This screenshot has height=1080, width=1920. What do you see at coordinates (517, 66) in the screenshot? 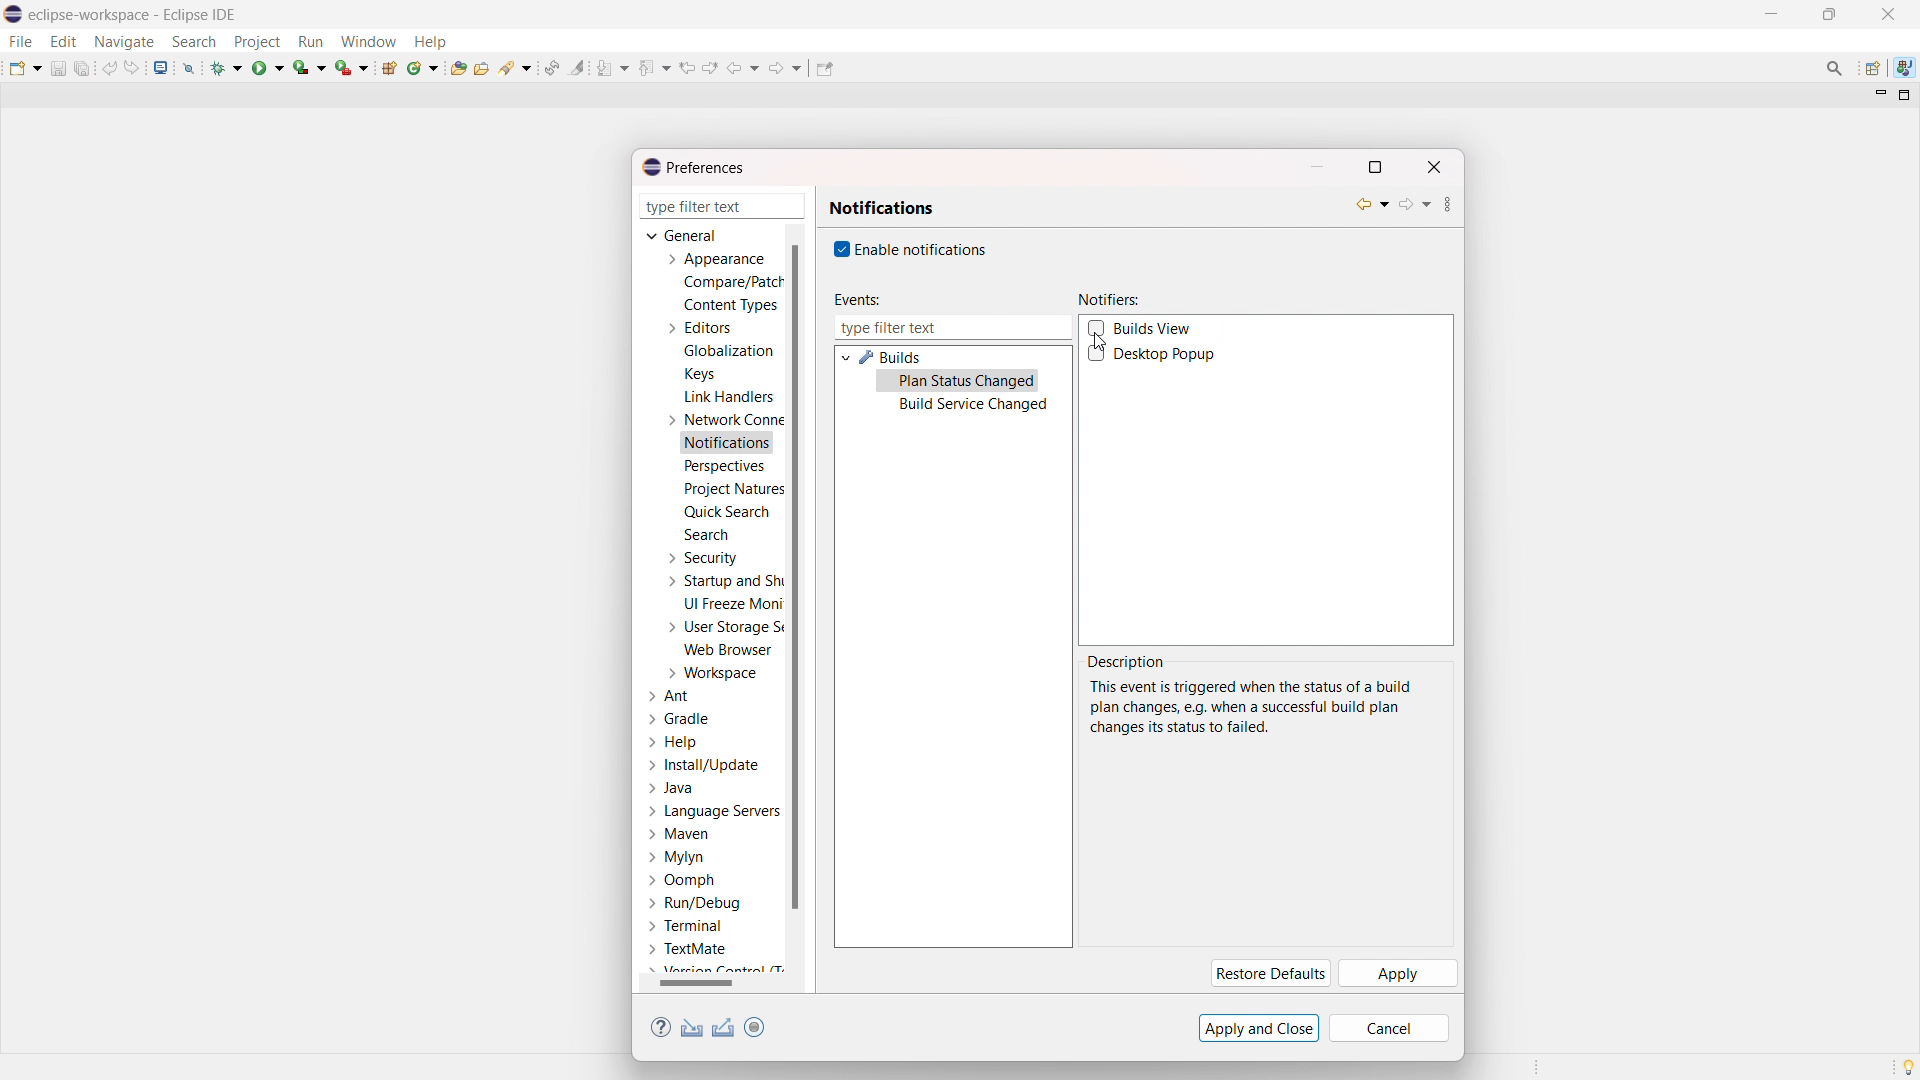
I see `search` at bounding box center [517, 66].